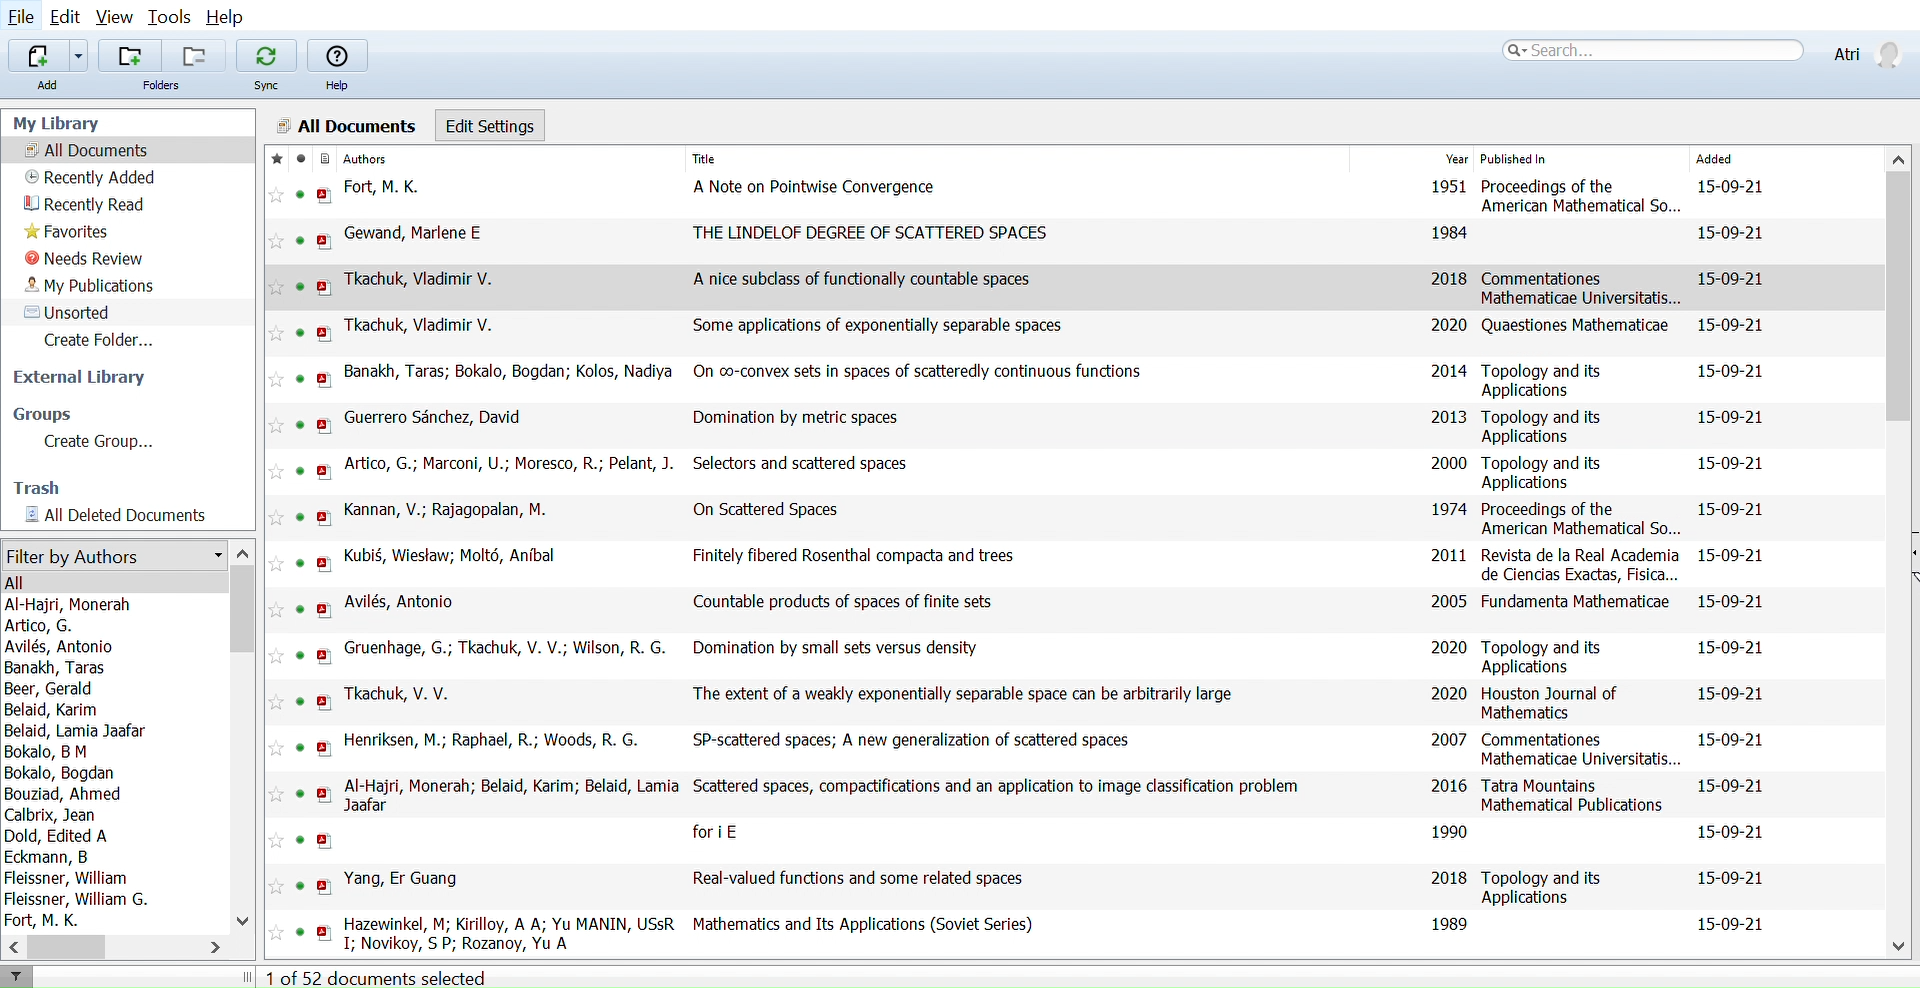  I want to click on Fort, M. K., so click(48, 920).